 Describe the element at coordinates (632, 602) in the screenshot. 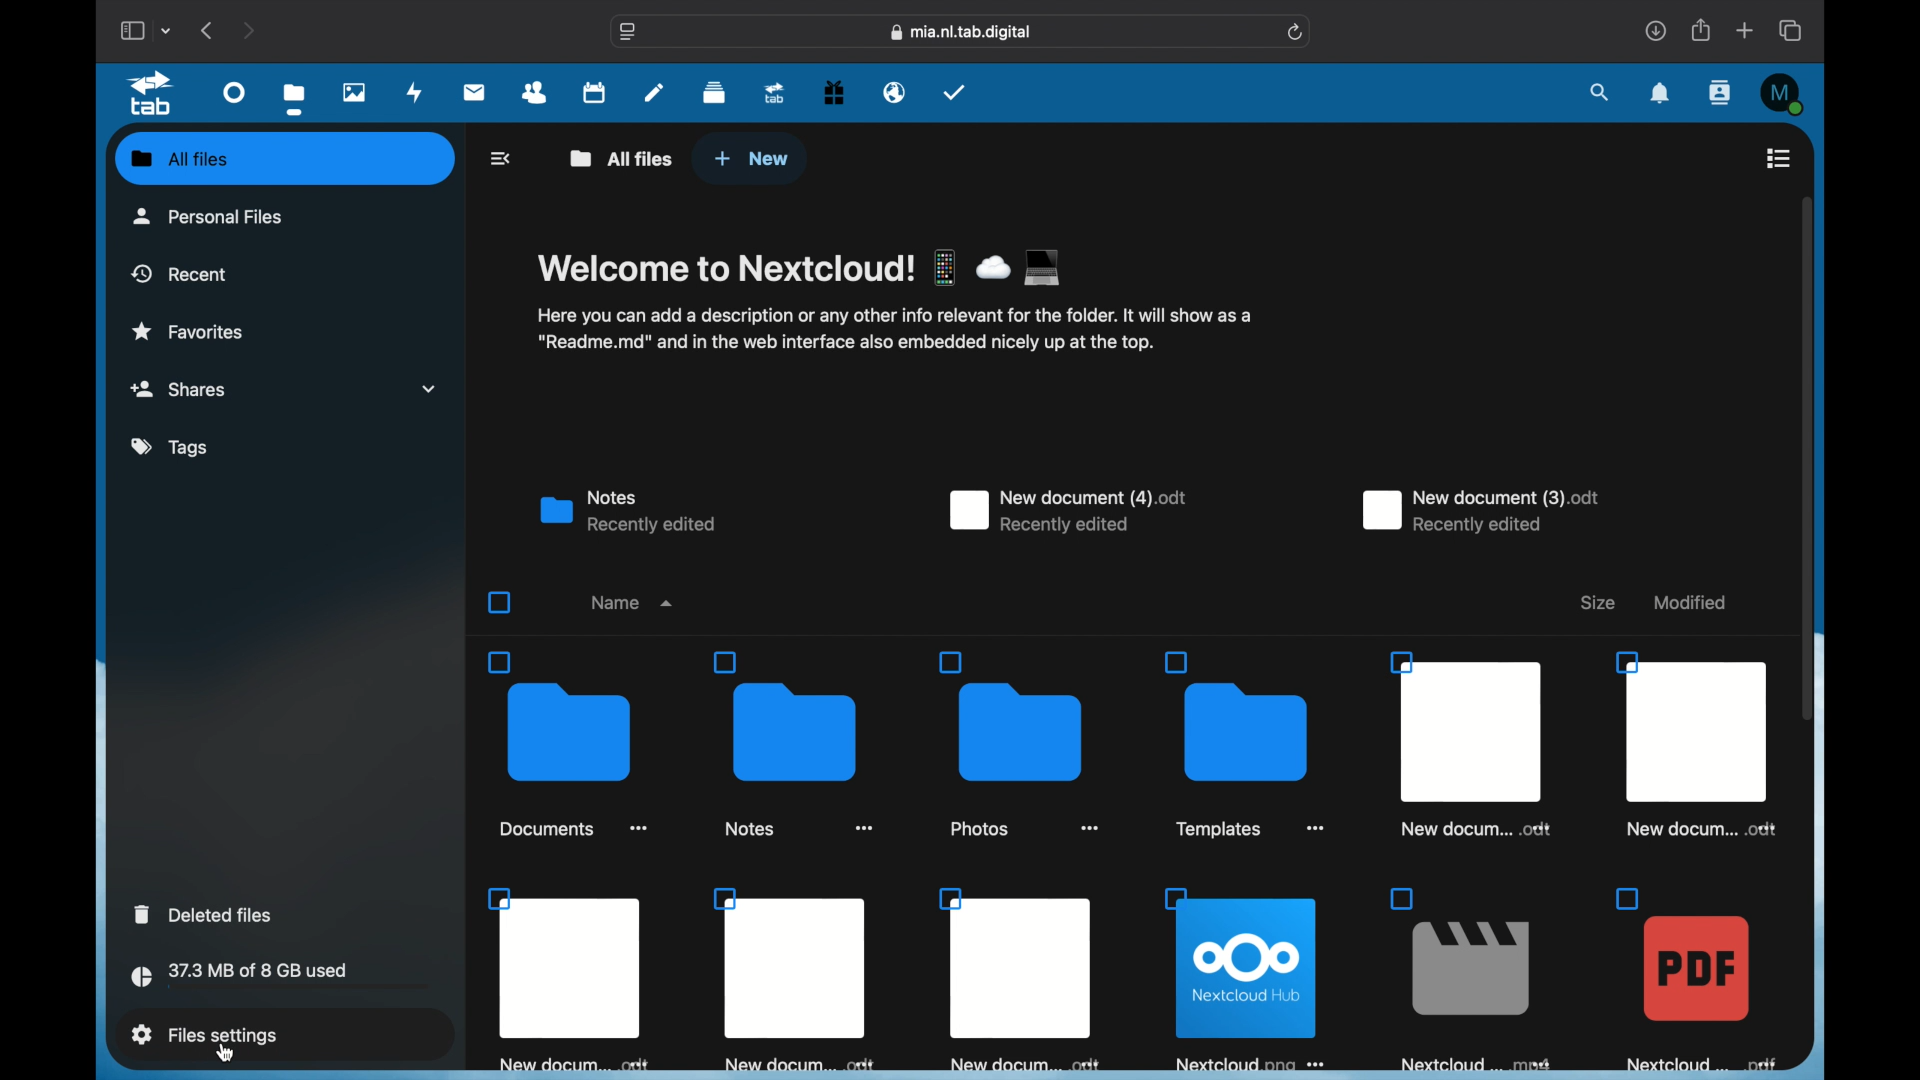

I see `name` at that location.